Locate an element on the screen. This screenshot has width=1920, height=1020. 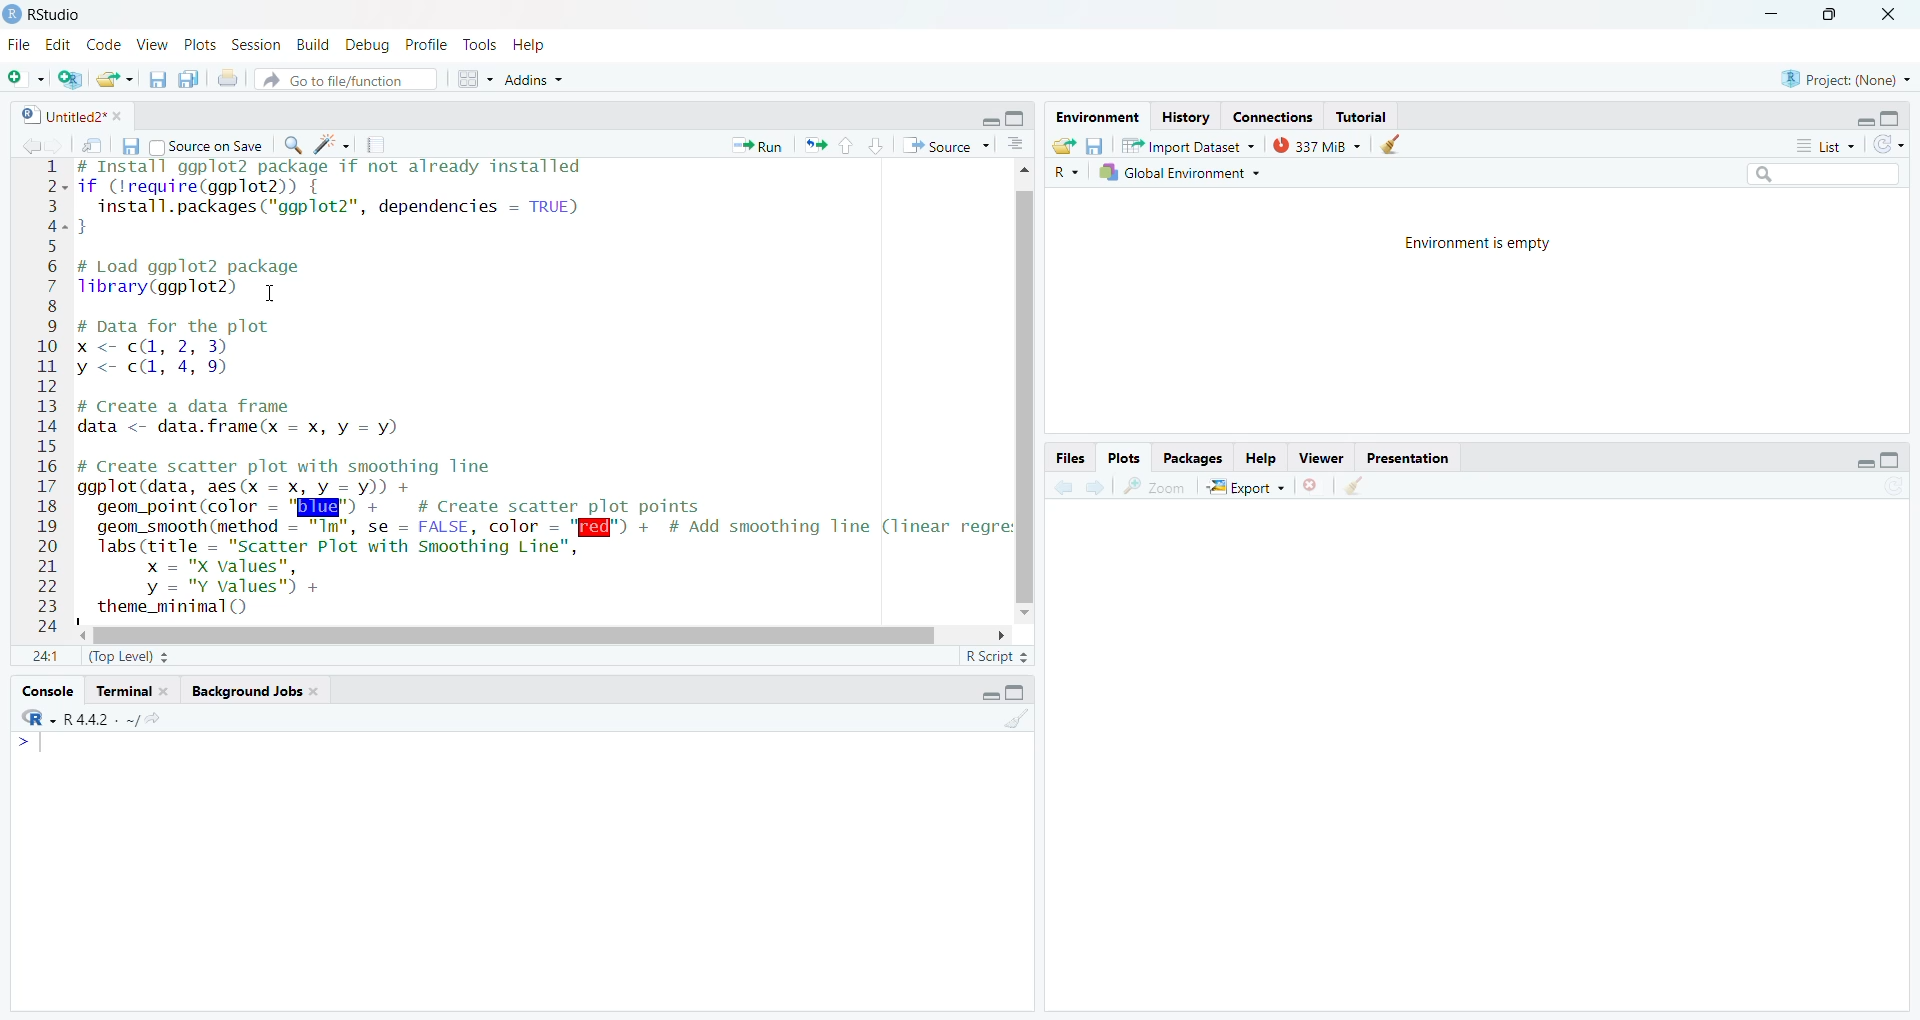
Debug is located at coordinates (367, 44).